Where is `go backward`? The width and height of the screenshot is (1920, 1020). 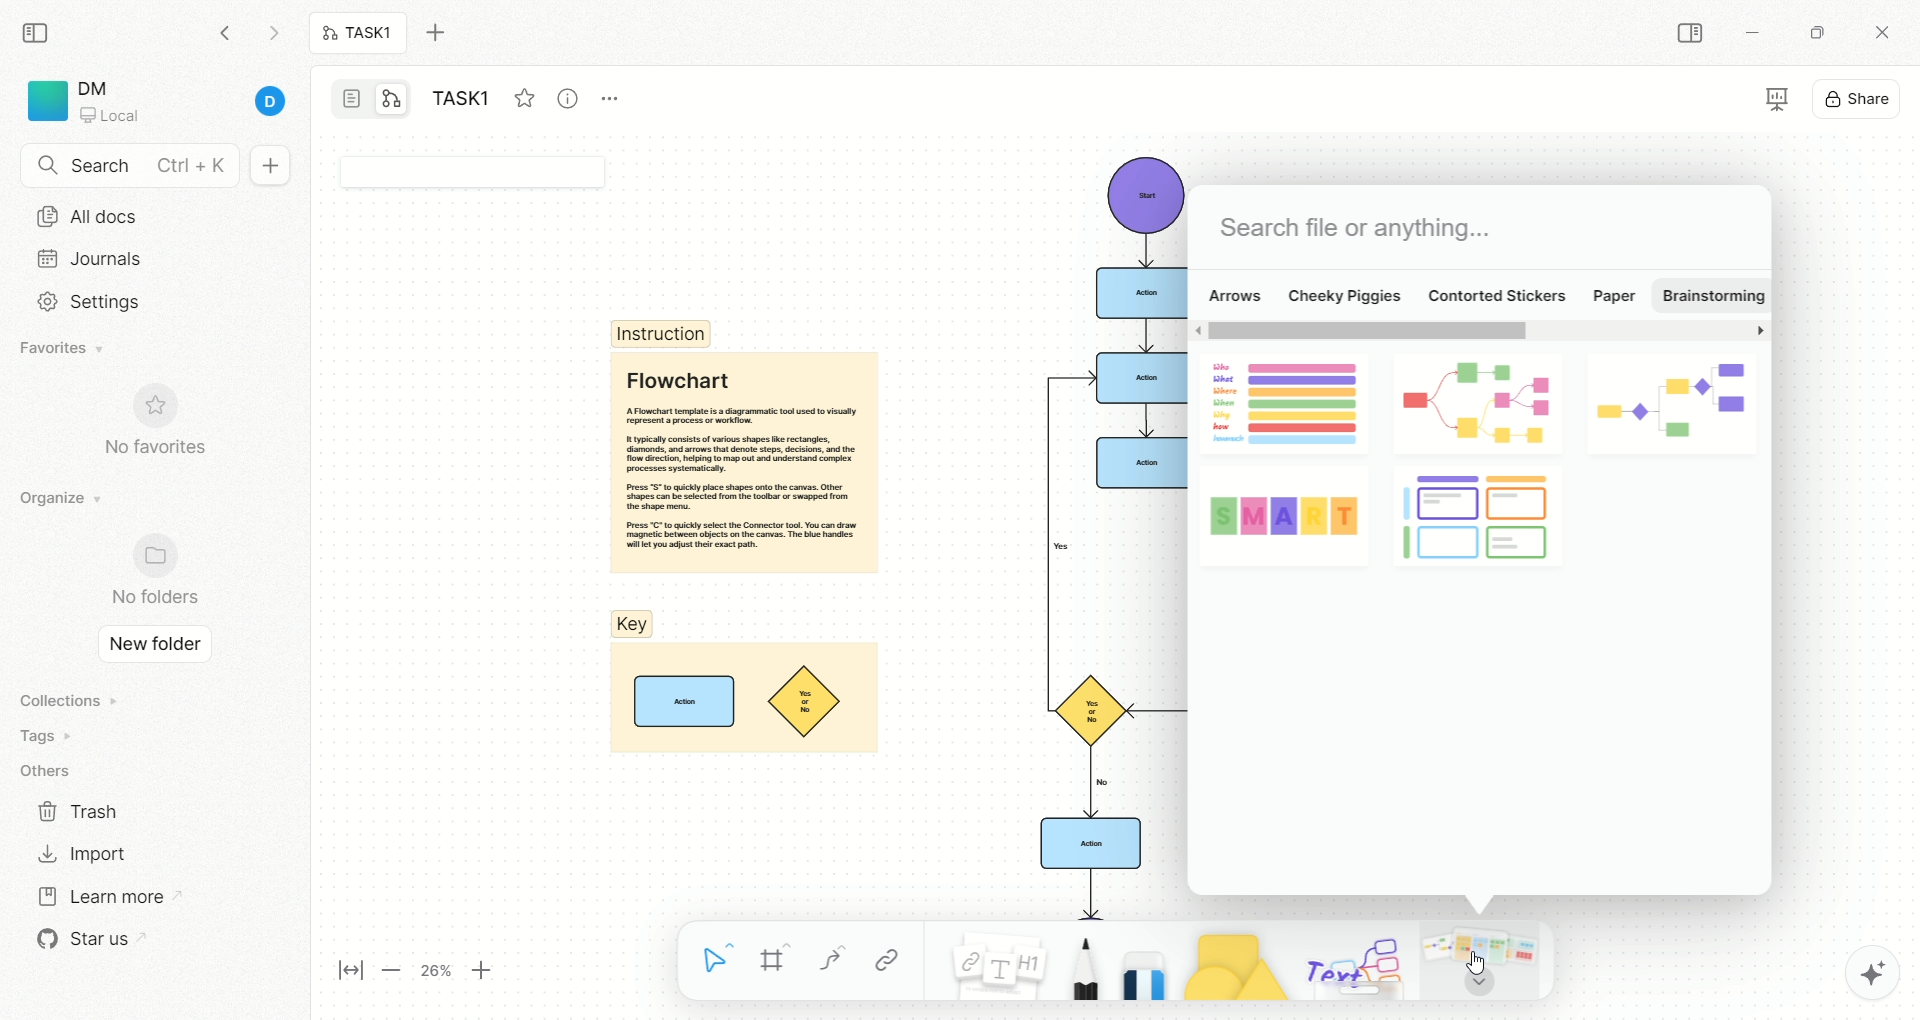 go backward is located at coordinates (225, 32).